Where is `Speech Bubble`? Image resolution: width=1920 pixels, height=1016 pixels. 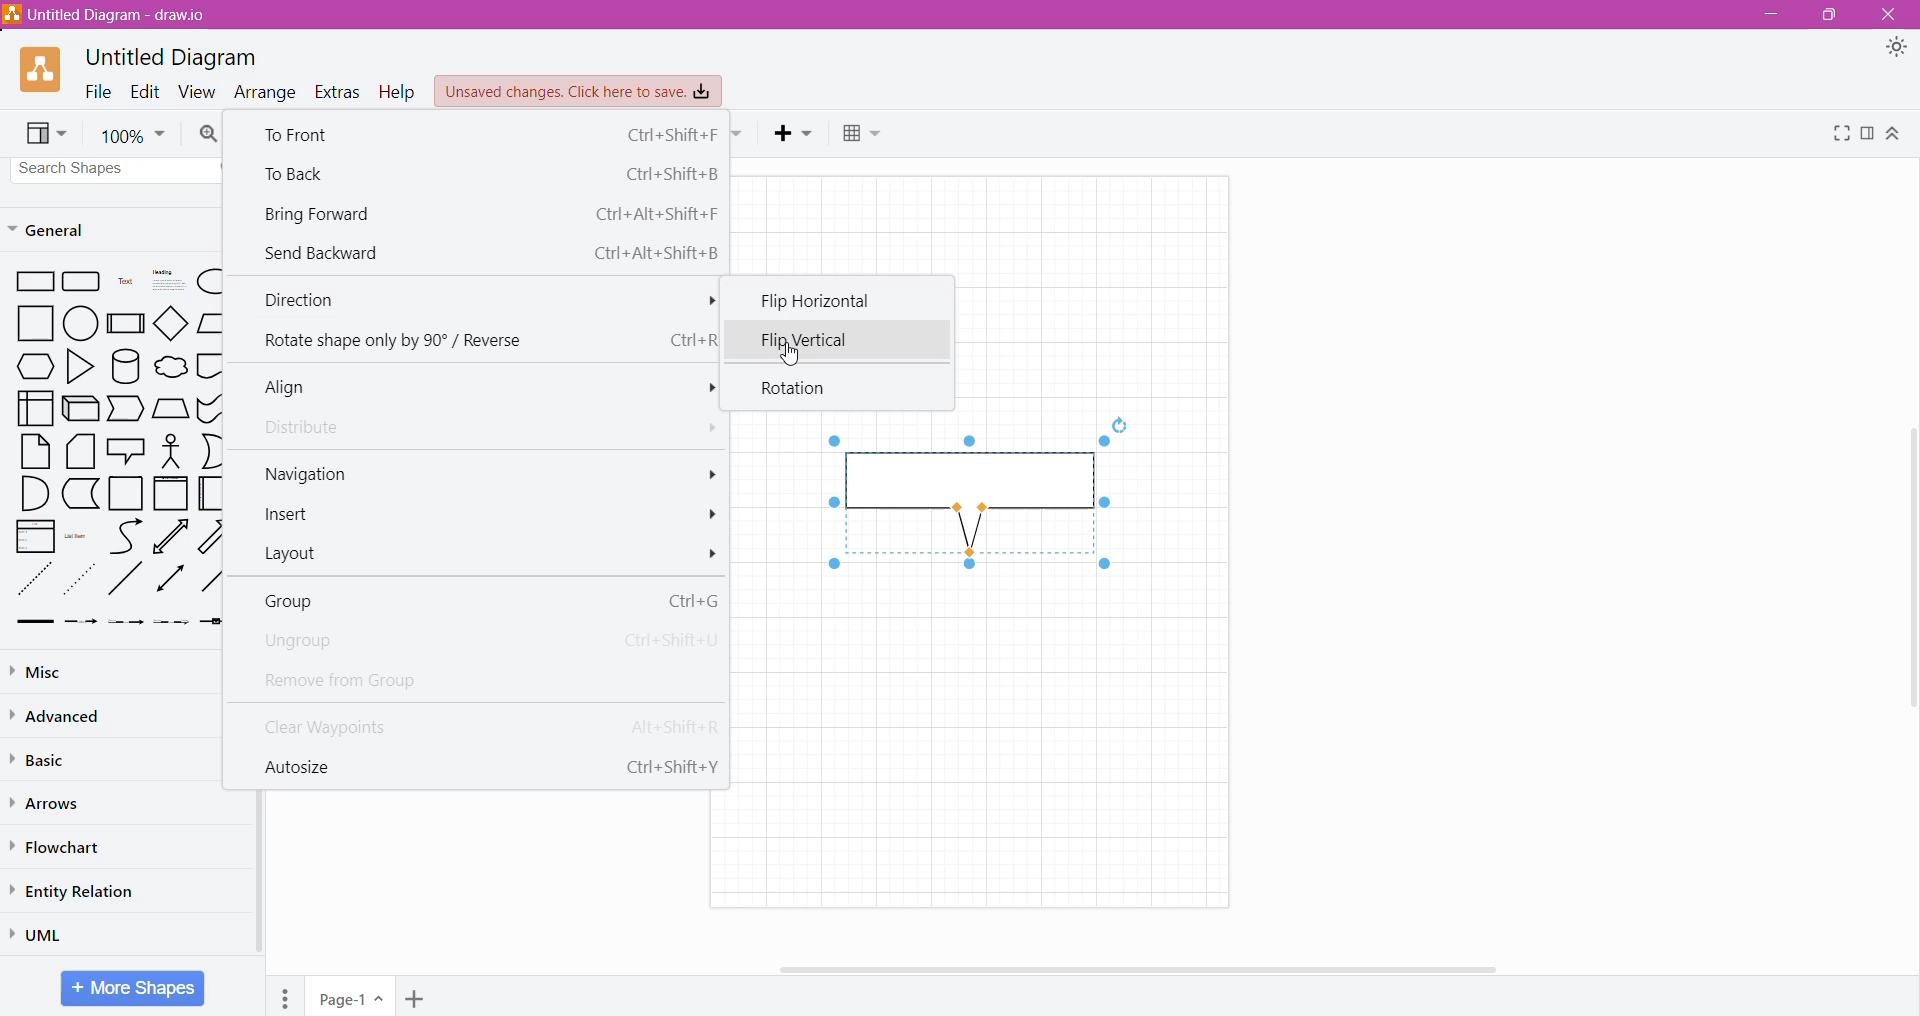 Speech Bubble is located at coordinates (126, 449).